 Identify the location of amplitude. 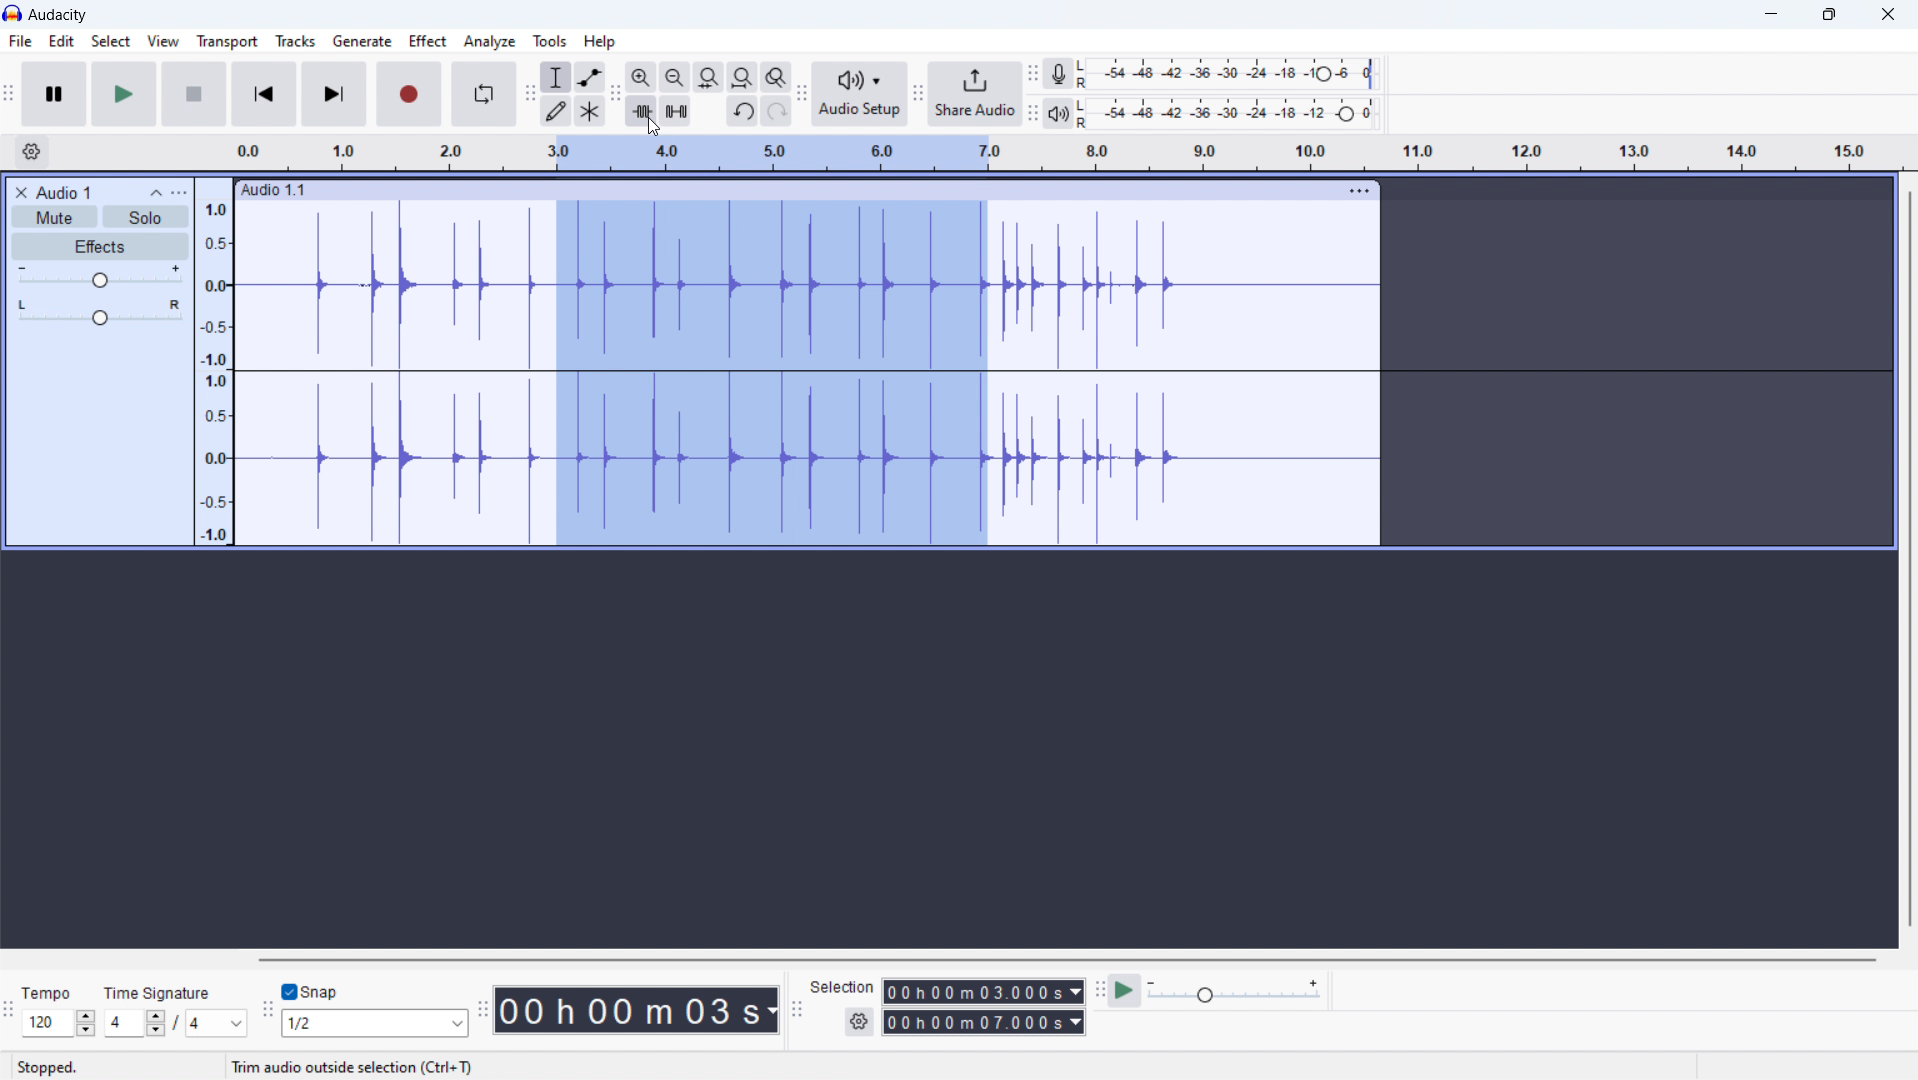
(214, 361).